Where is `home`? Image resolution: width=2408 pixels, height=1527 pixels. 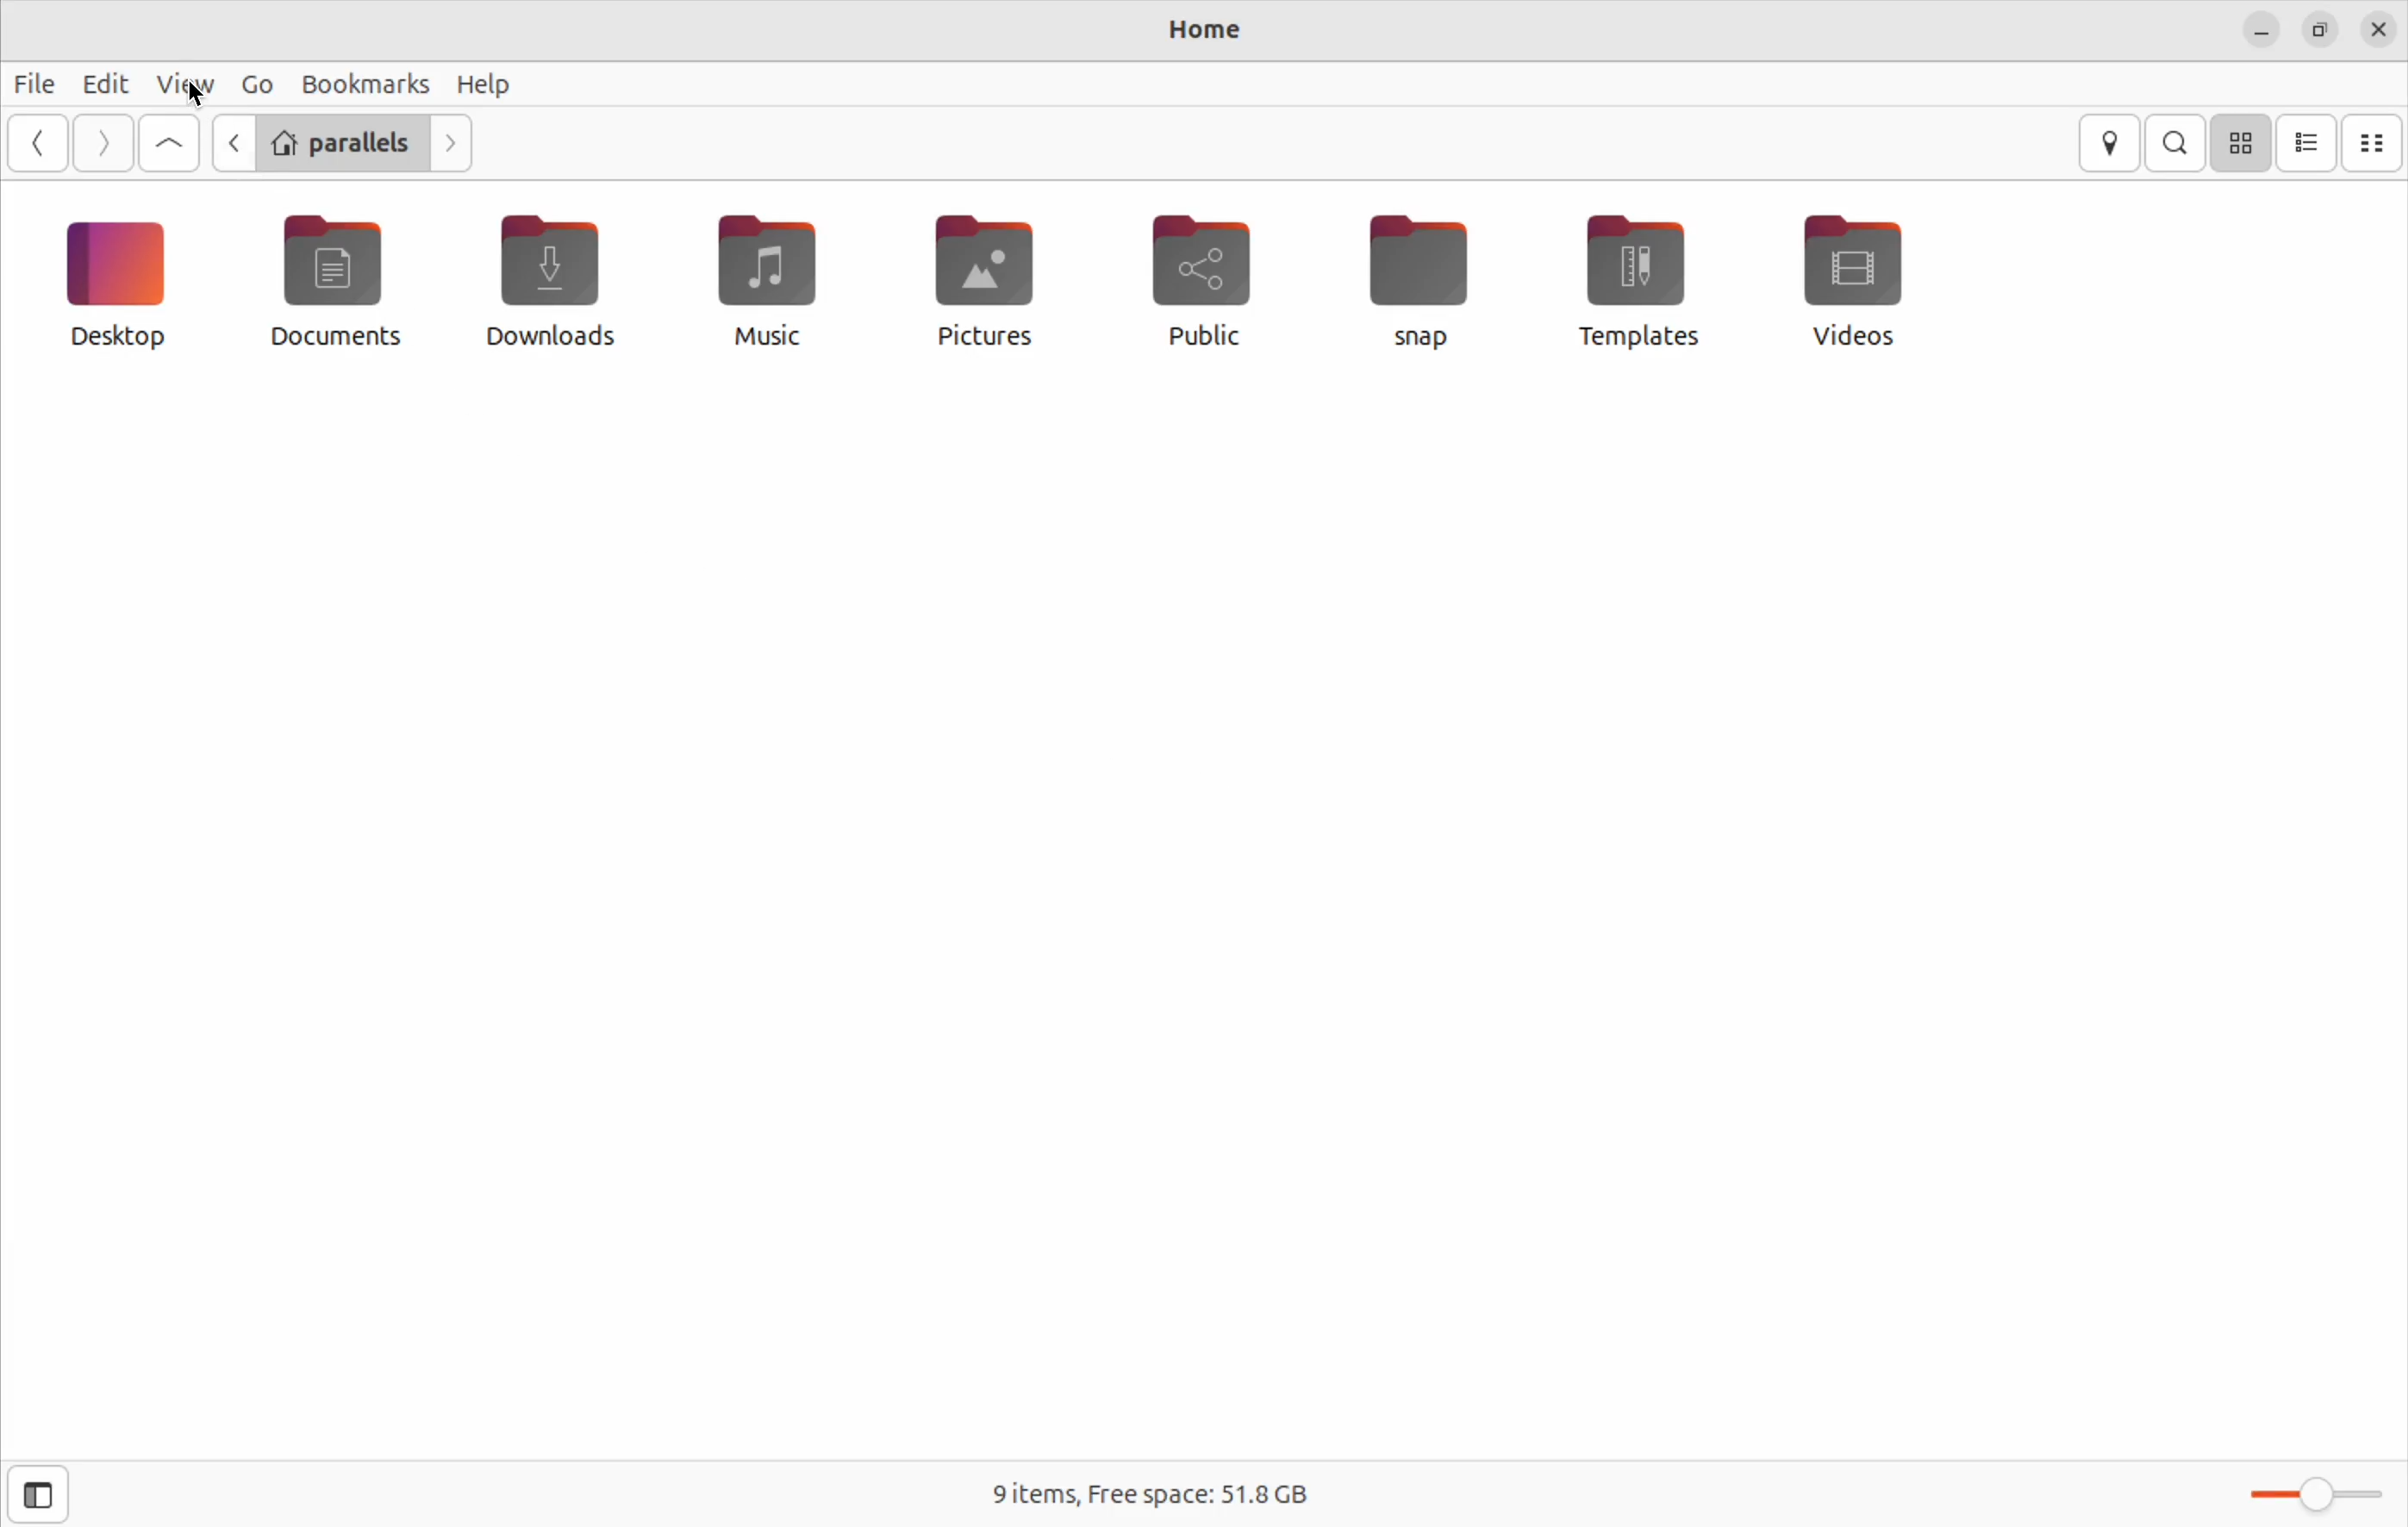
home is located at coordinates (1202, 33).